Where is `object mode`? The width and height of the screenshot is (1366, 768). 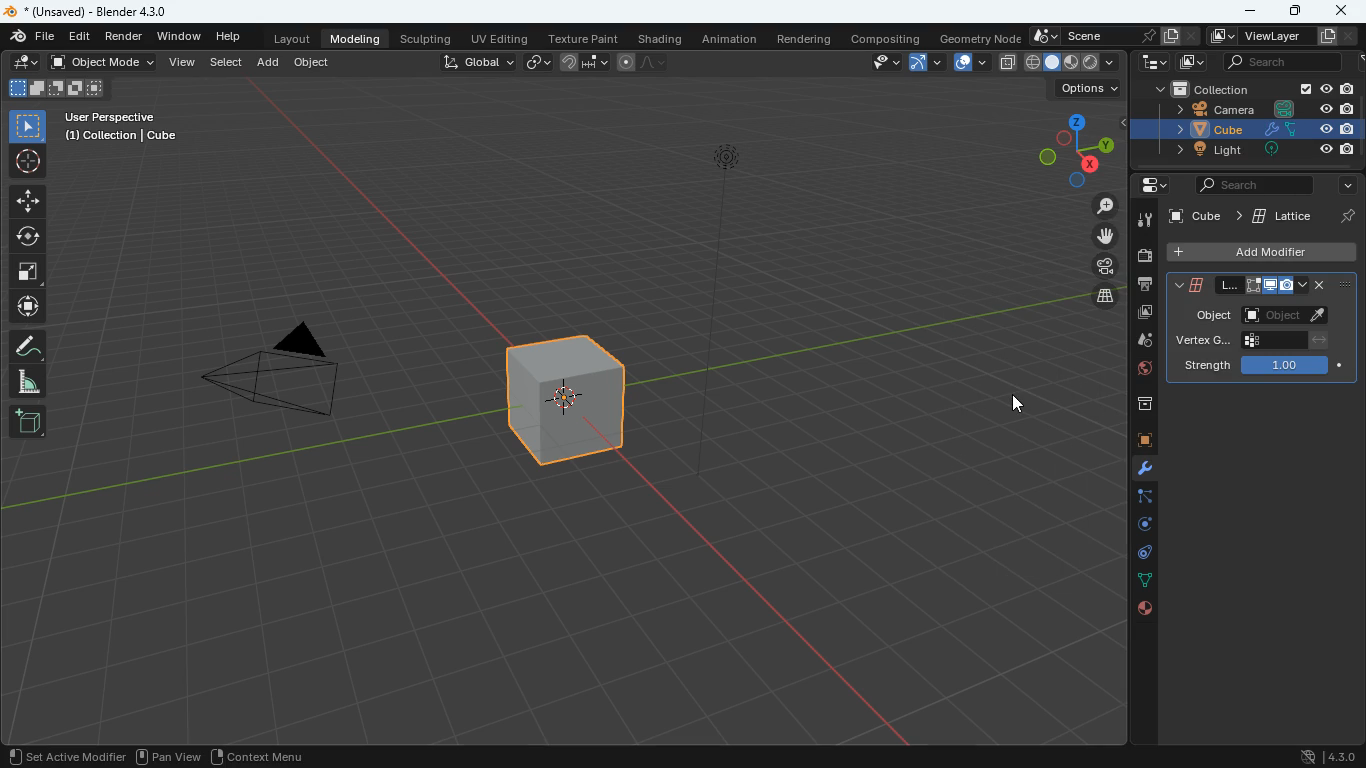
object mode is located at coordinates (102, 61).